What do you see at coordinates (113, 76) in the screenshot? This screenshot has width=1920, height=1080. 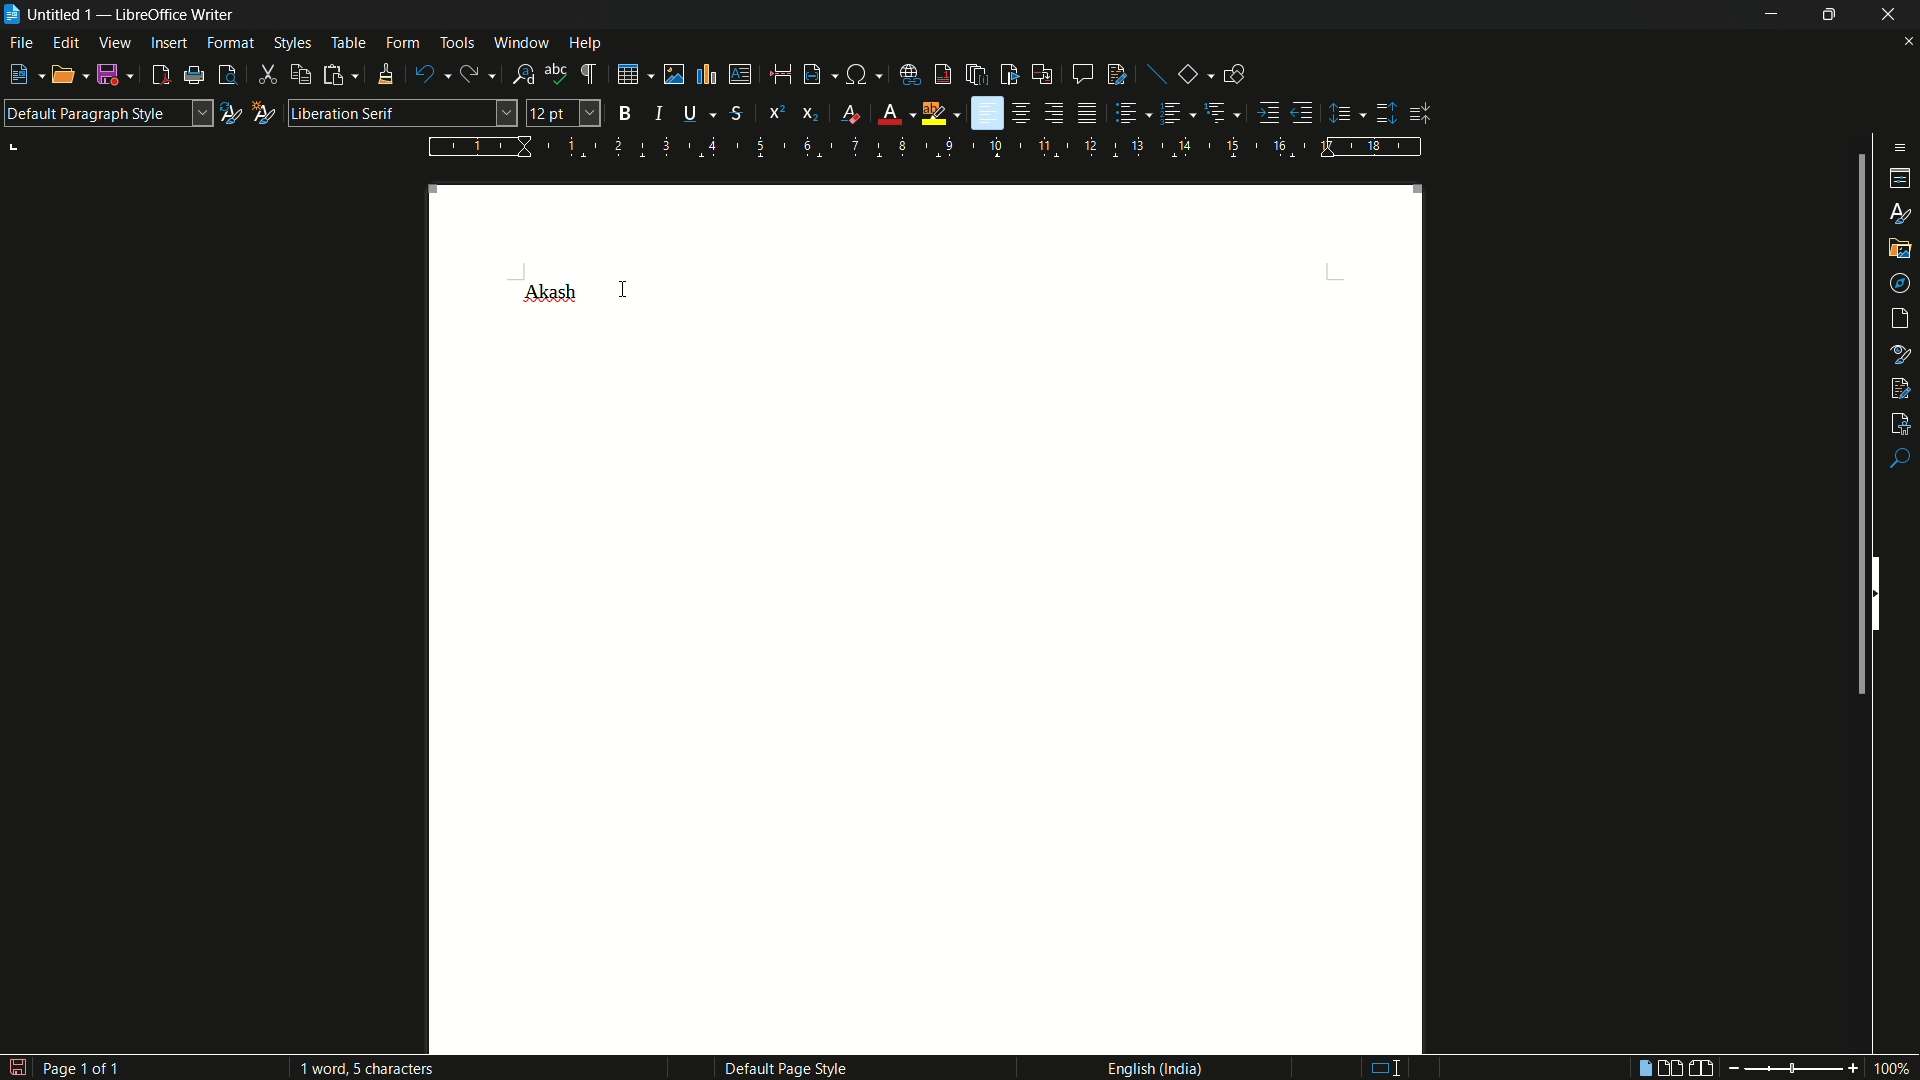 I see `save file` at bounding box center [113, 76].